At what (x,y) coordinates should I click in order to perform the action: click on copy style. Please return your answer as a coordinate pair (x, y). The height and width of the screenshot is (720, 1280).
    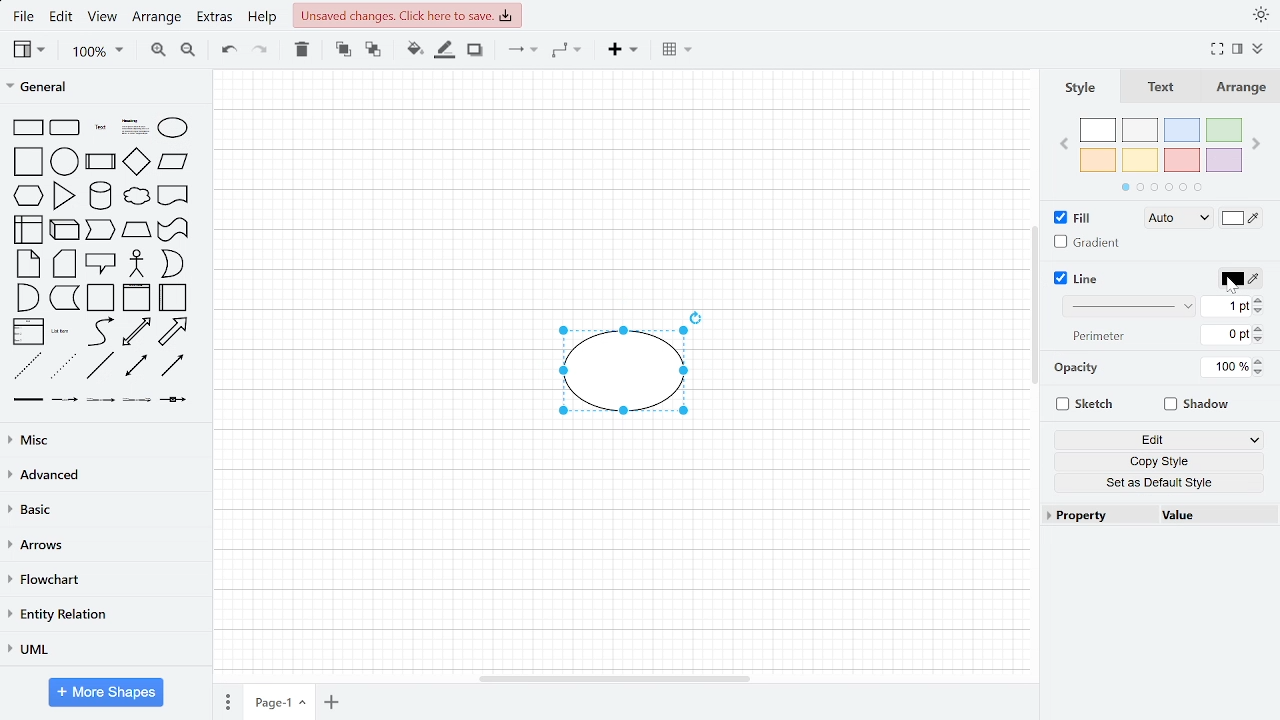
    Looking at the image, I should click on (1158, 461).